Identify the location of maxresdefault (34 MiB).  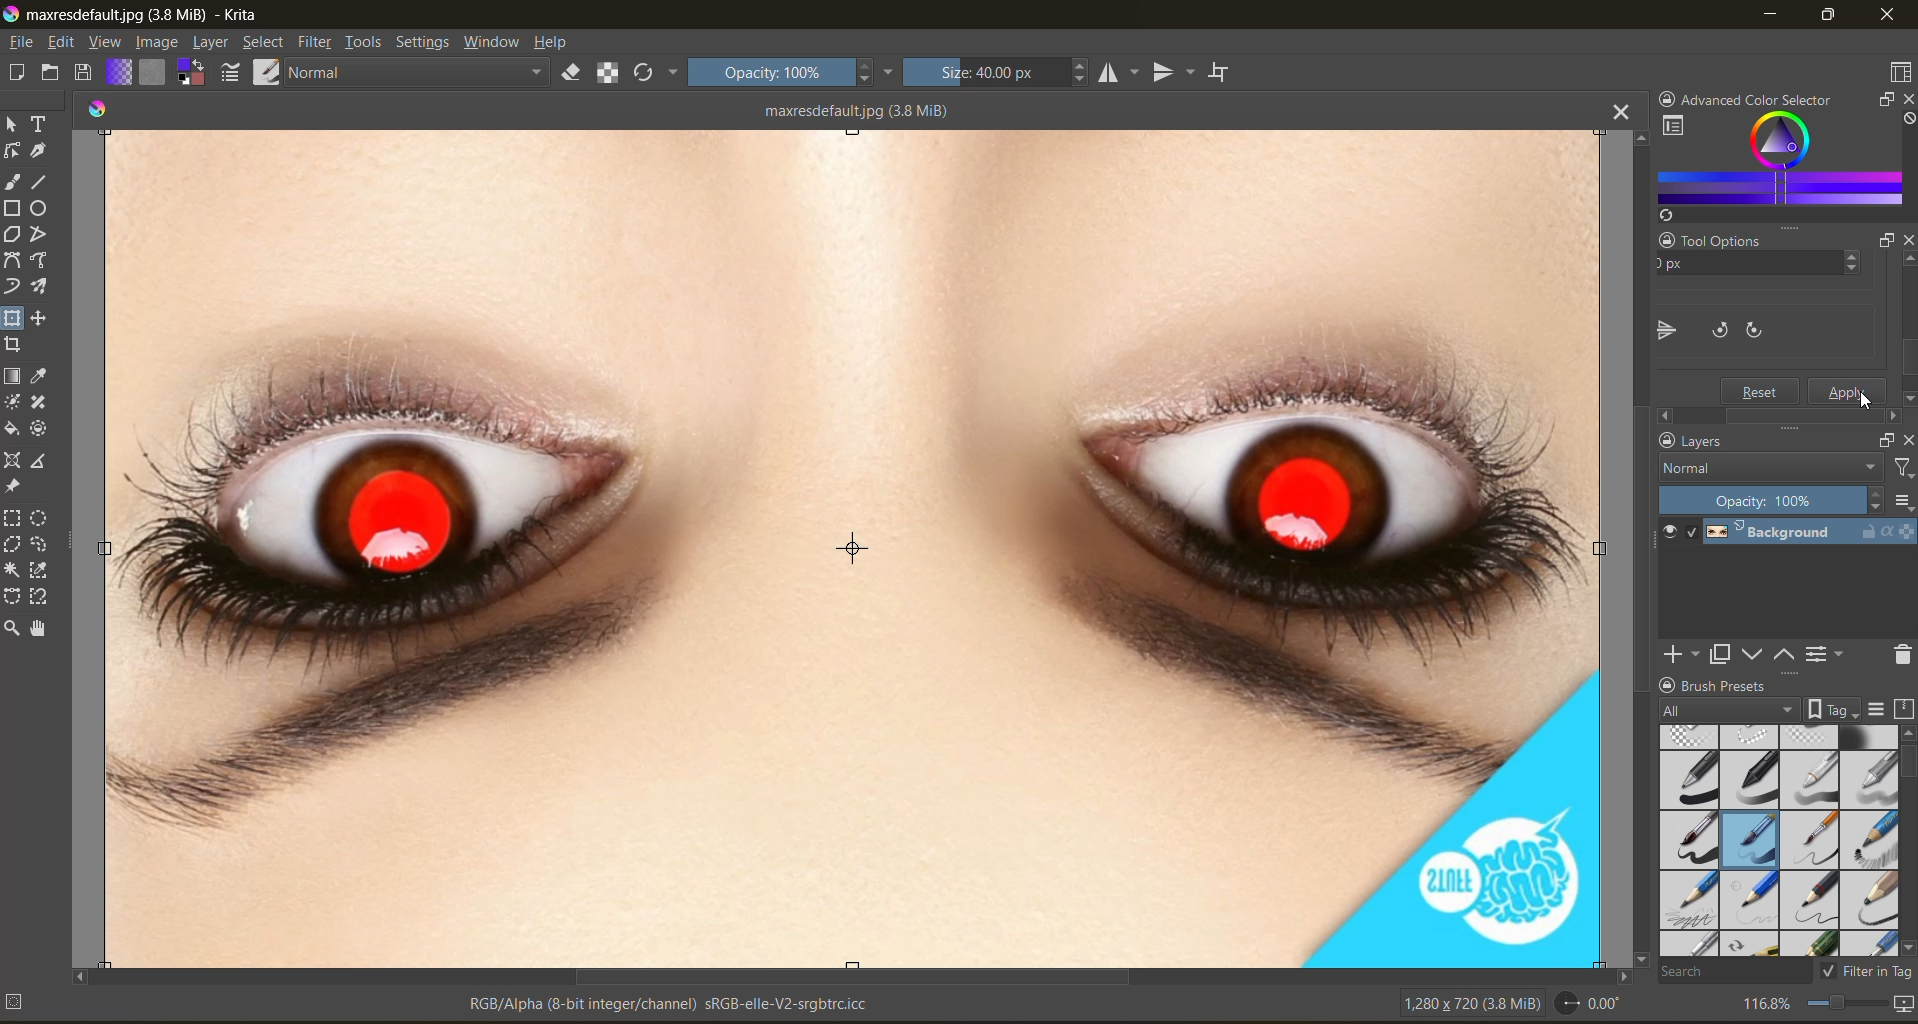
(859, 109).